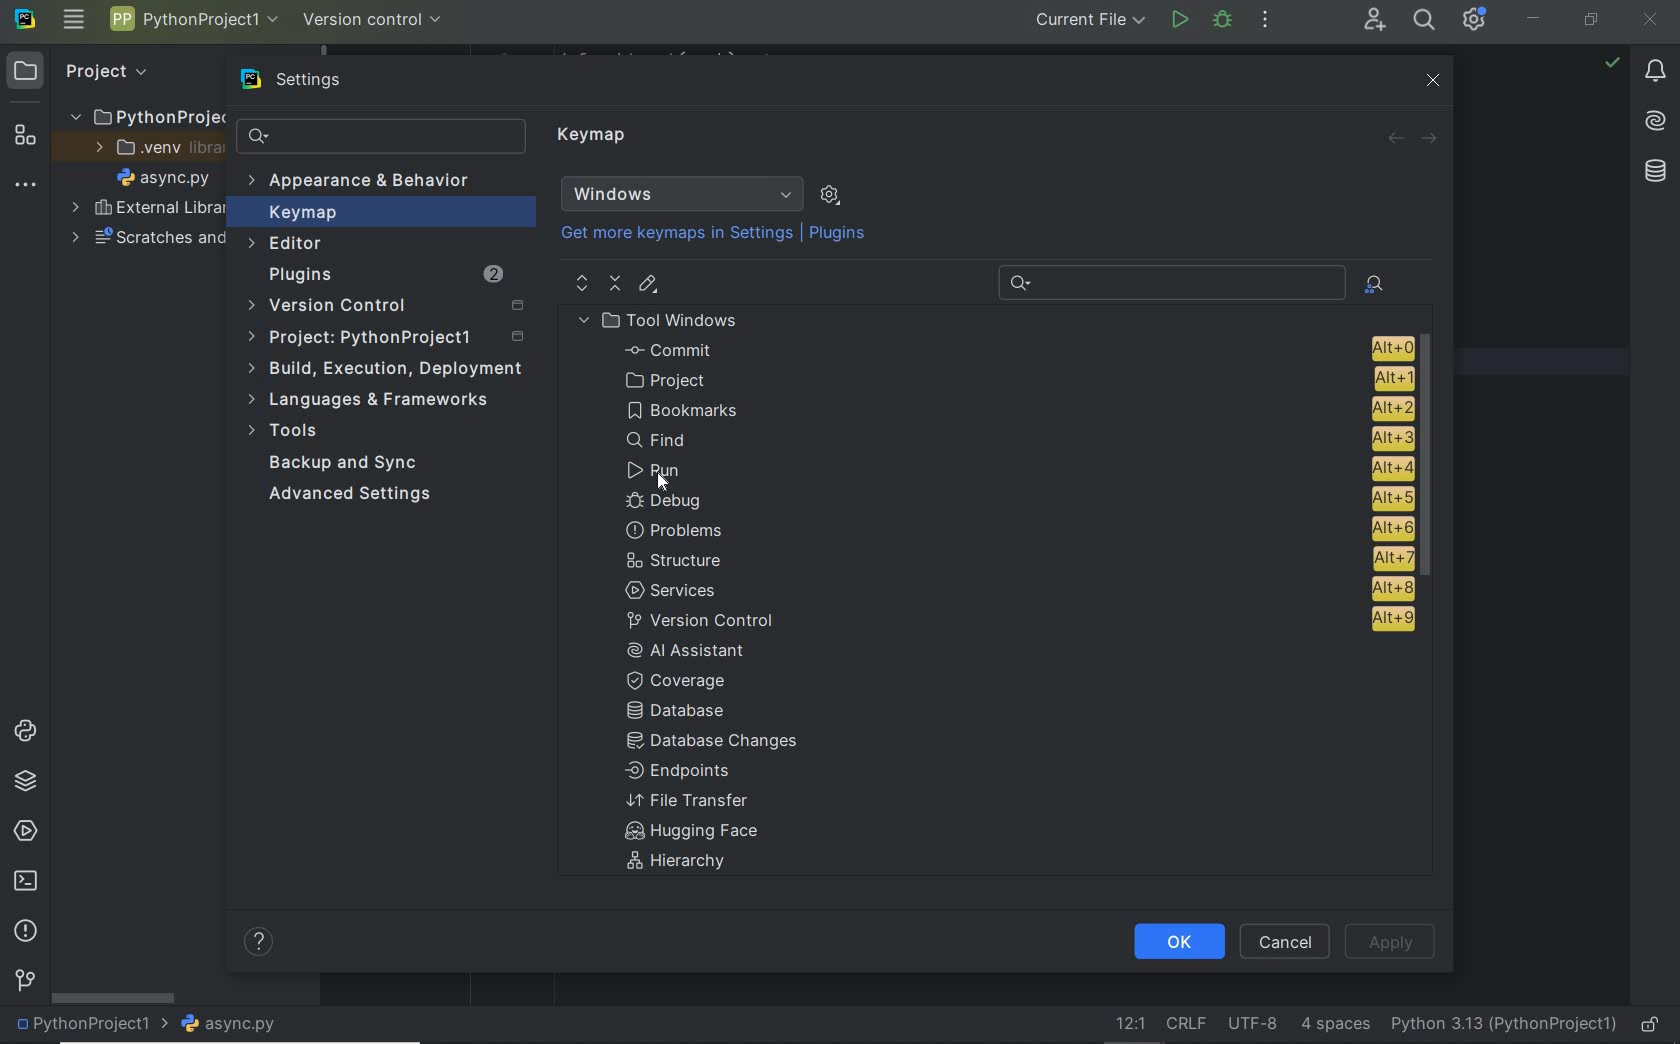 This screenshot has height=1044, width=1680. What do you see at coordinates (1592, 21) in the screenshot?
I see `restore down` at bounding box center [1592, 21].